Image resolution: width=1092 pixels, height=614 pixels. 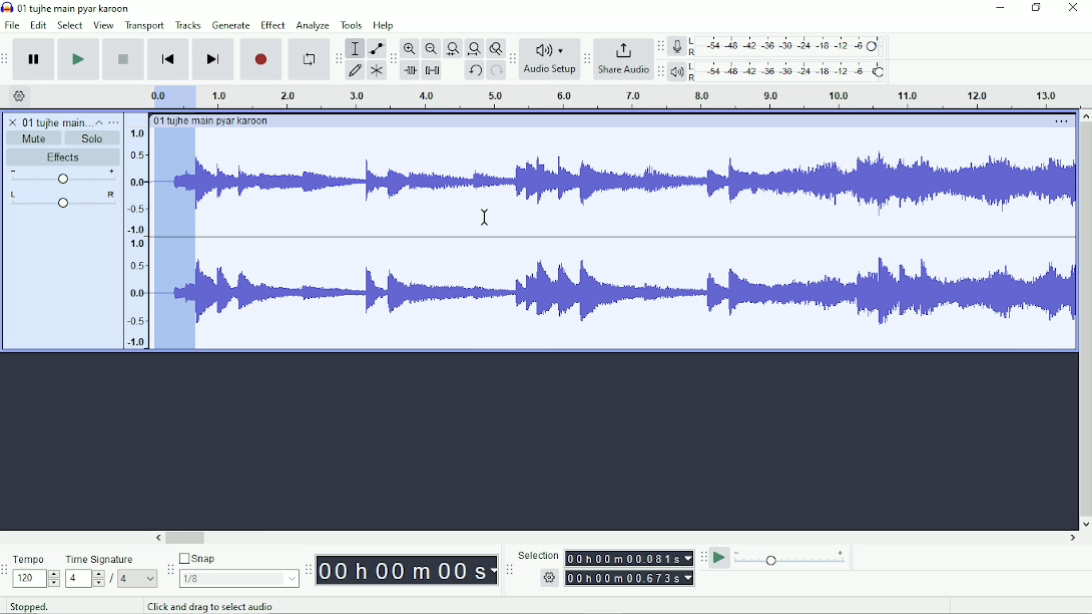 I want to click on Cursor, so click(x=485, y=217).